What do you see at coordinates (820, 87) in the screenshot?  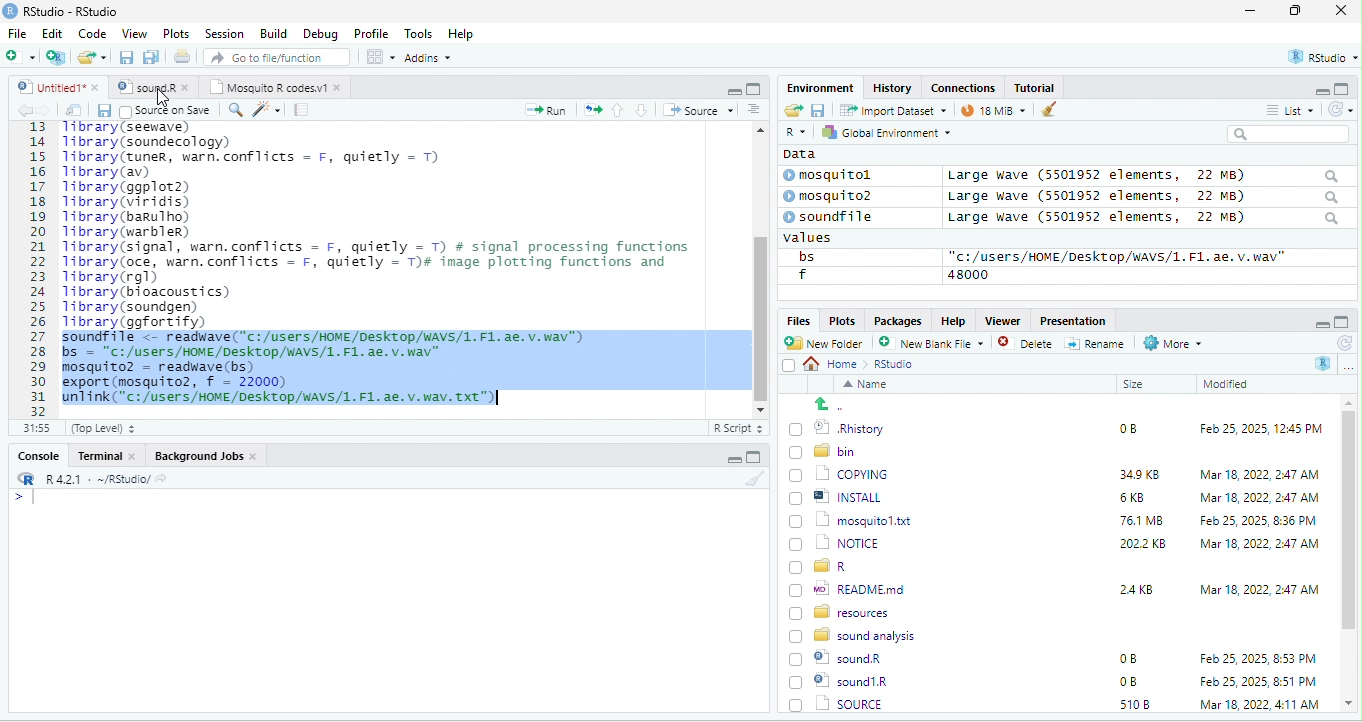 I see `Environment` at bounding box center [820, 87].